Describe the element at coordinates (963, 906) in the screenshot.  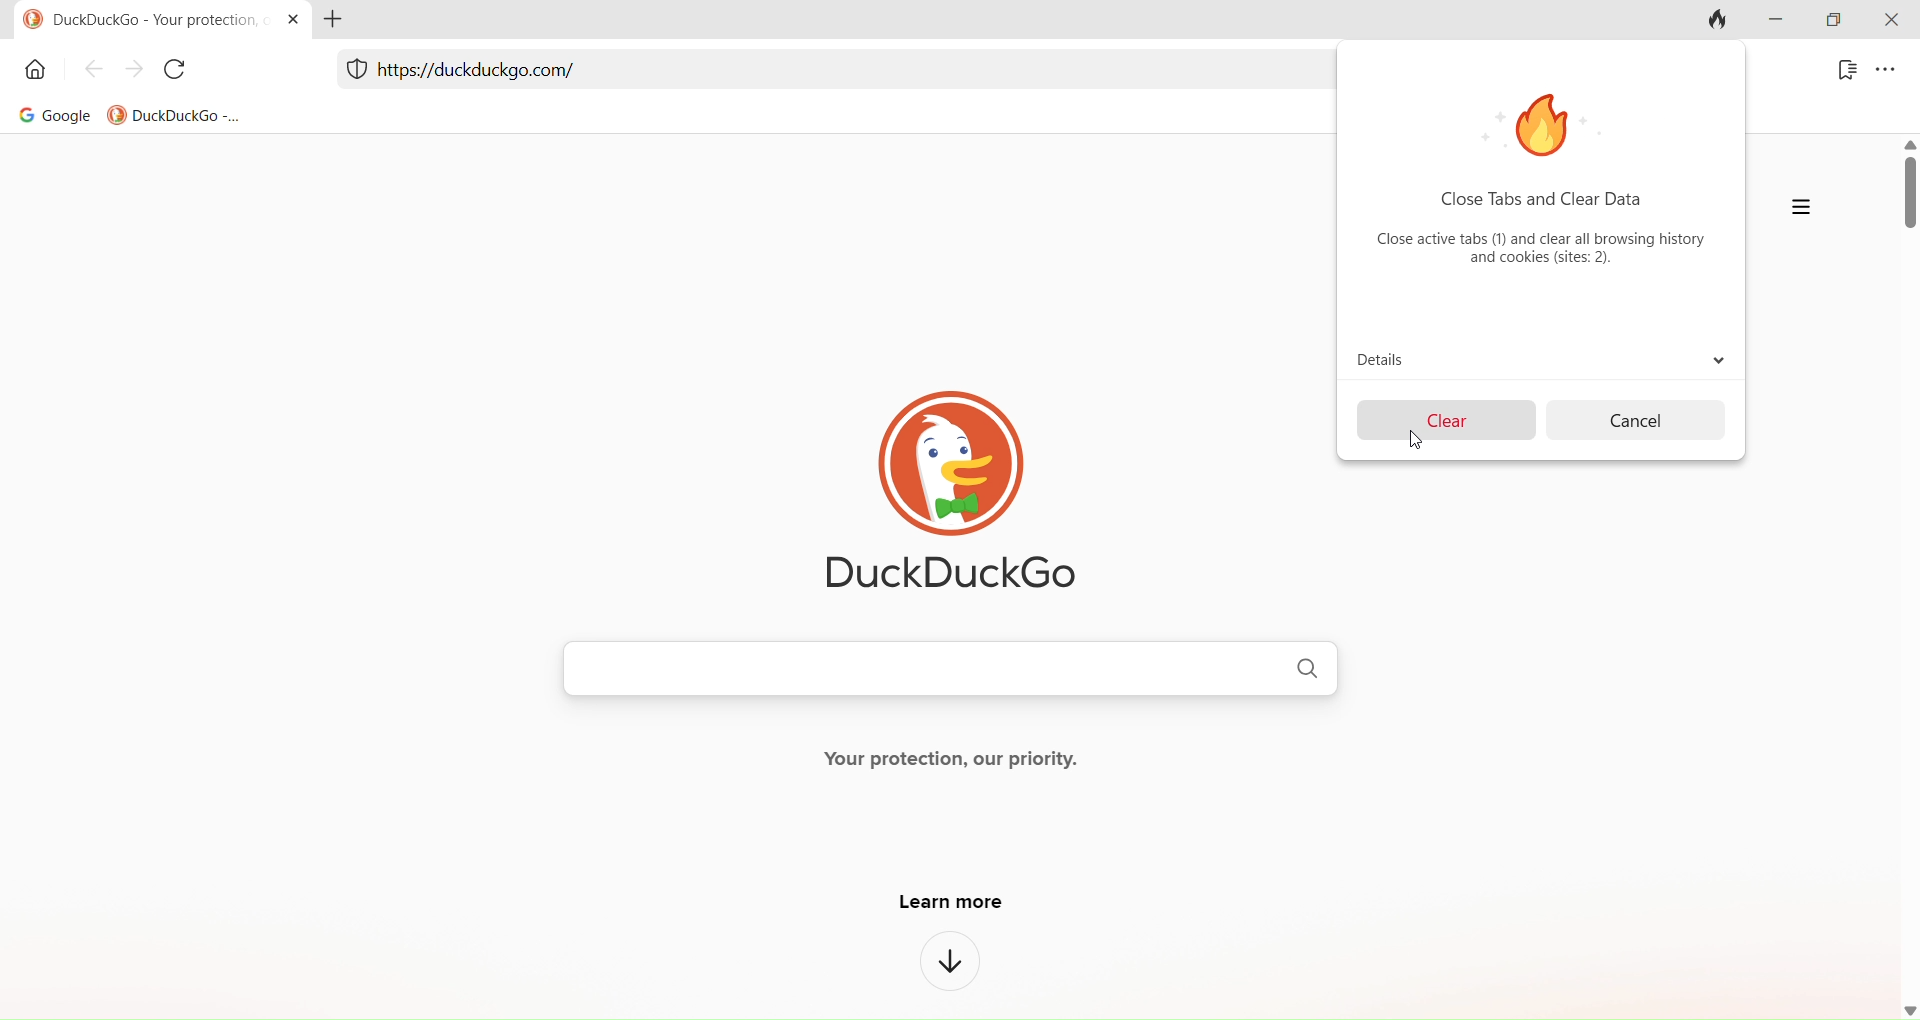
I see `learn more` at that location.